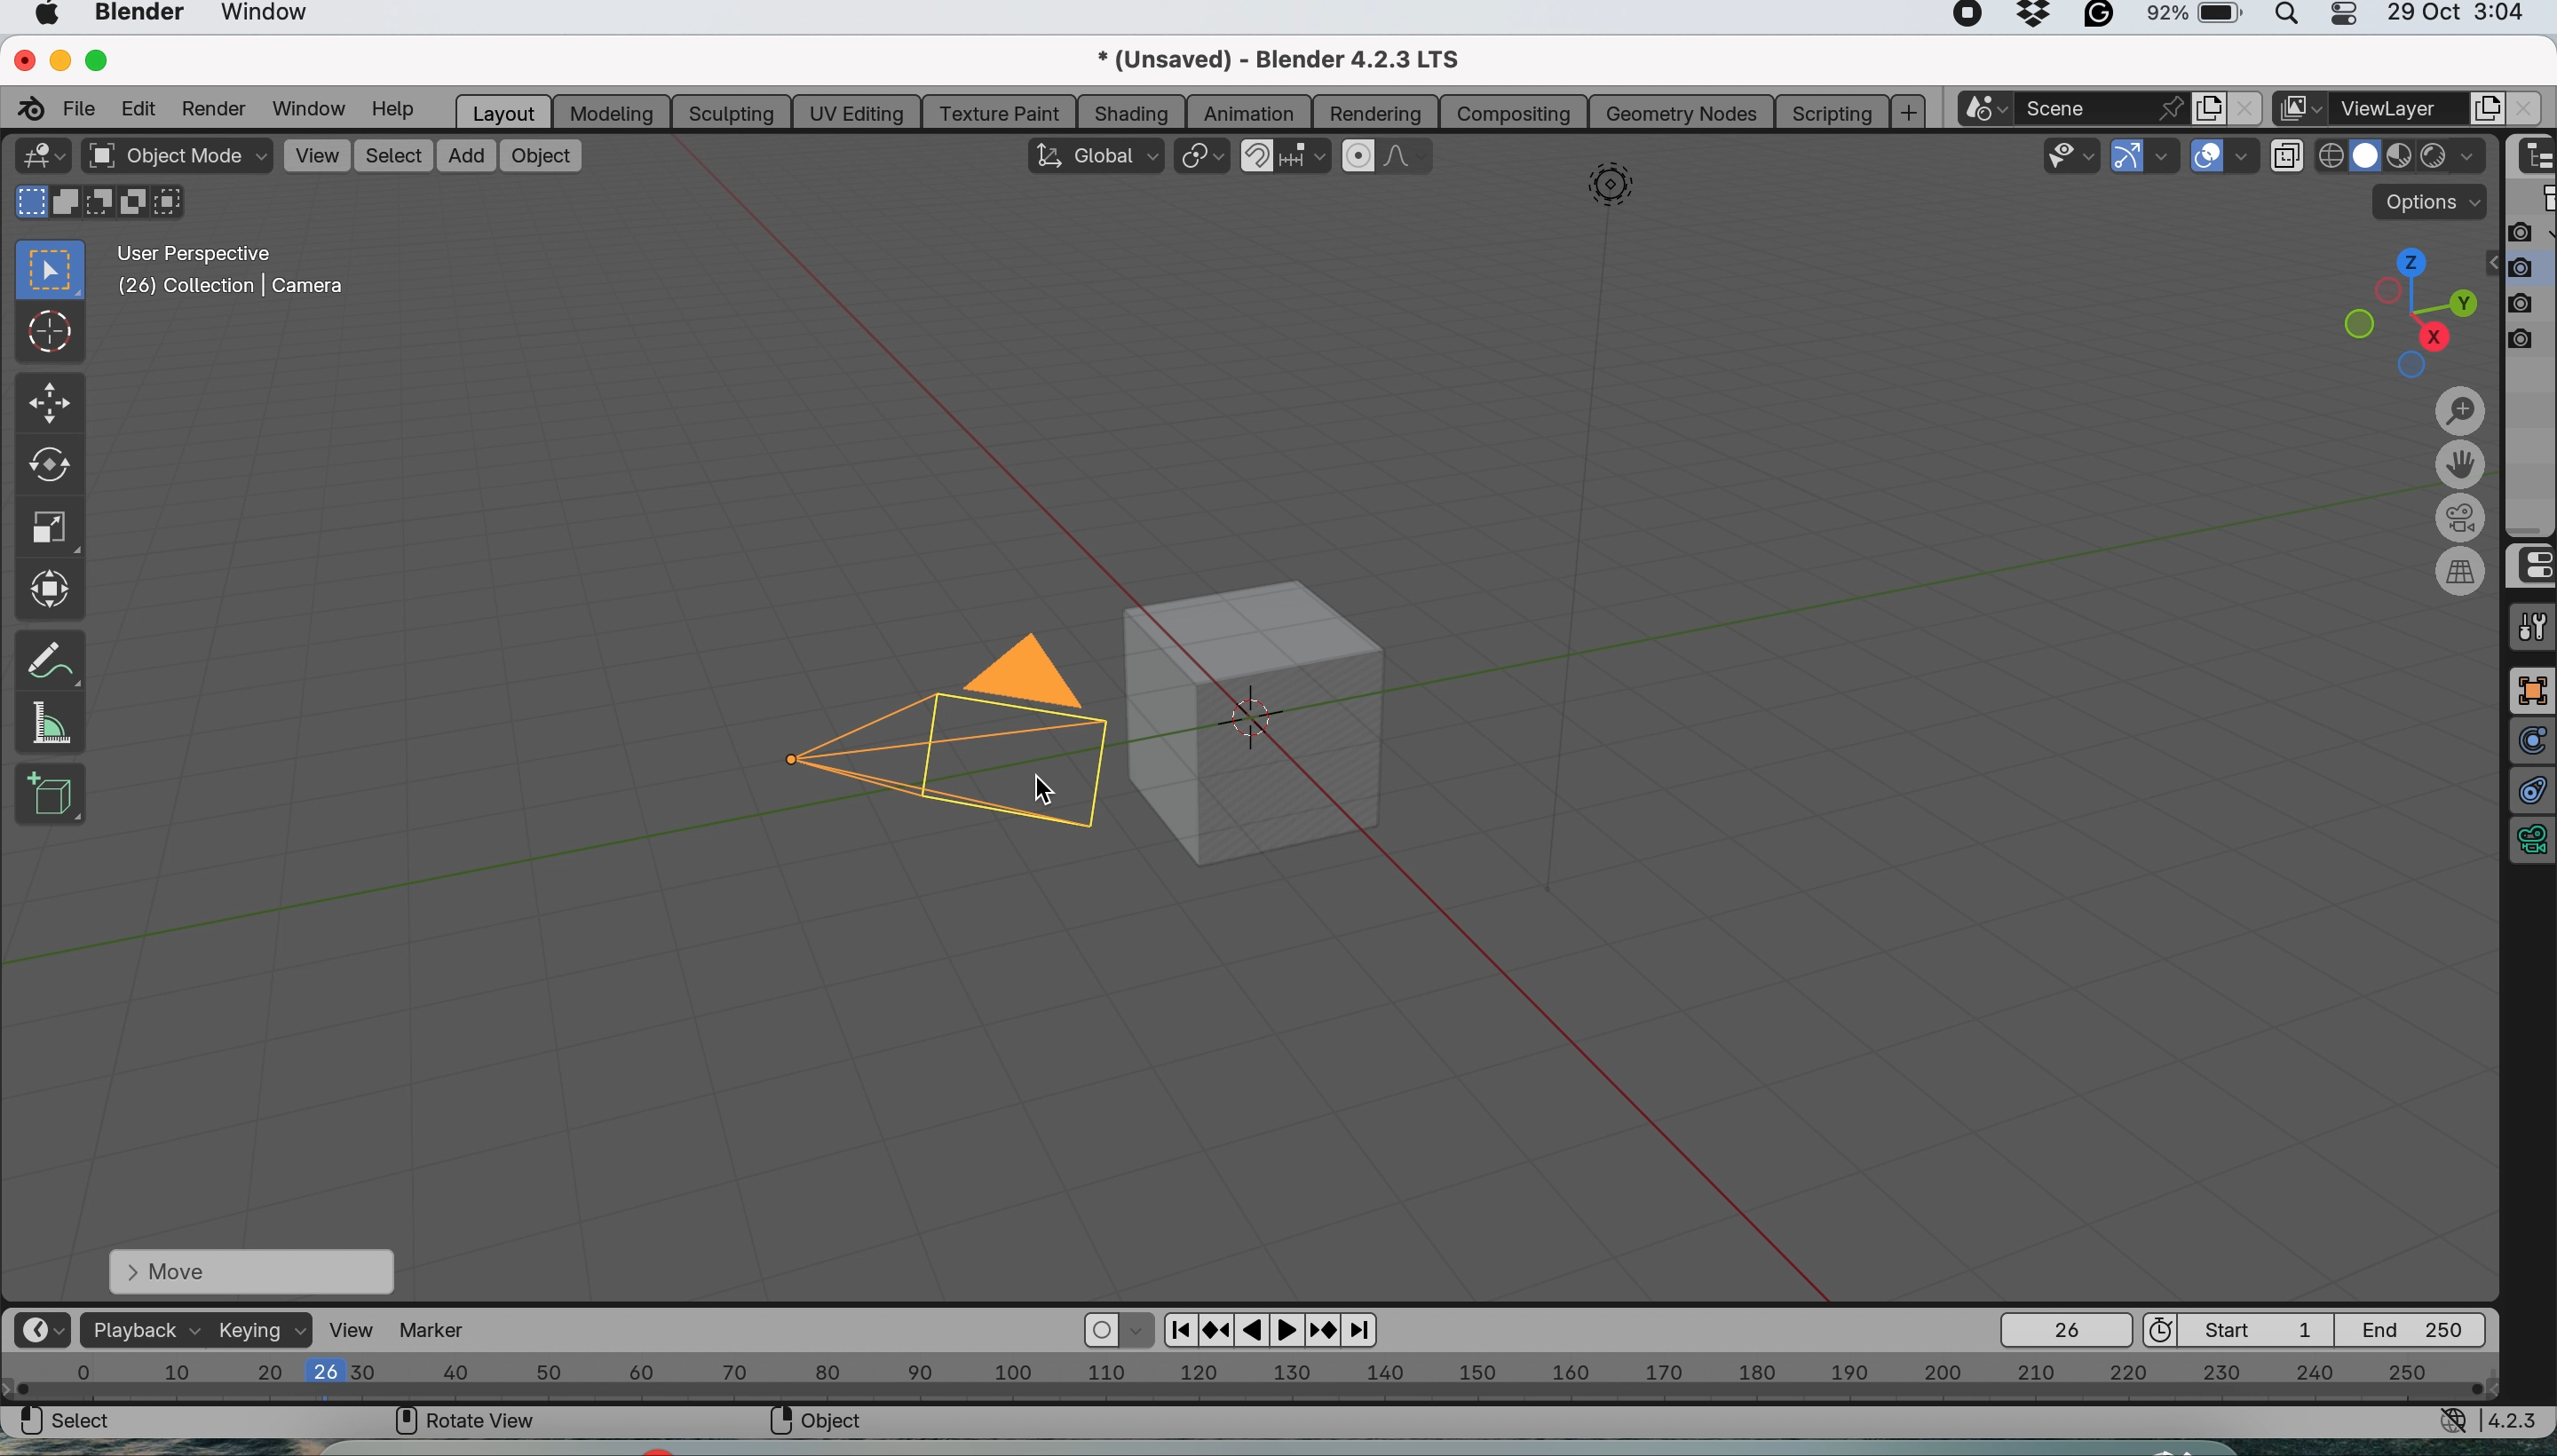 The image size is (2557, 1456). What do you see at coordinates (2243, 1329) in the screenshot?
I see `first frame` at bounding box center [2243, 1329].